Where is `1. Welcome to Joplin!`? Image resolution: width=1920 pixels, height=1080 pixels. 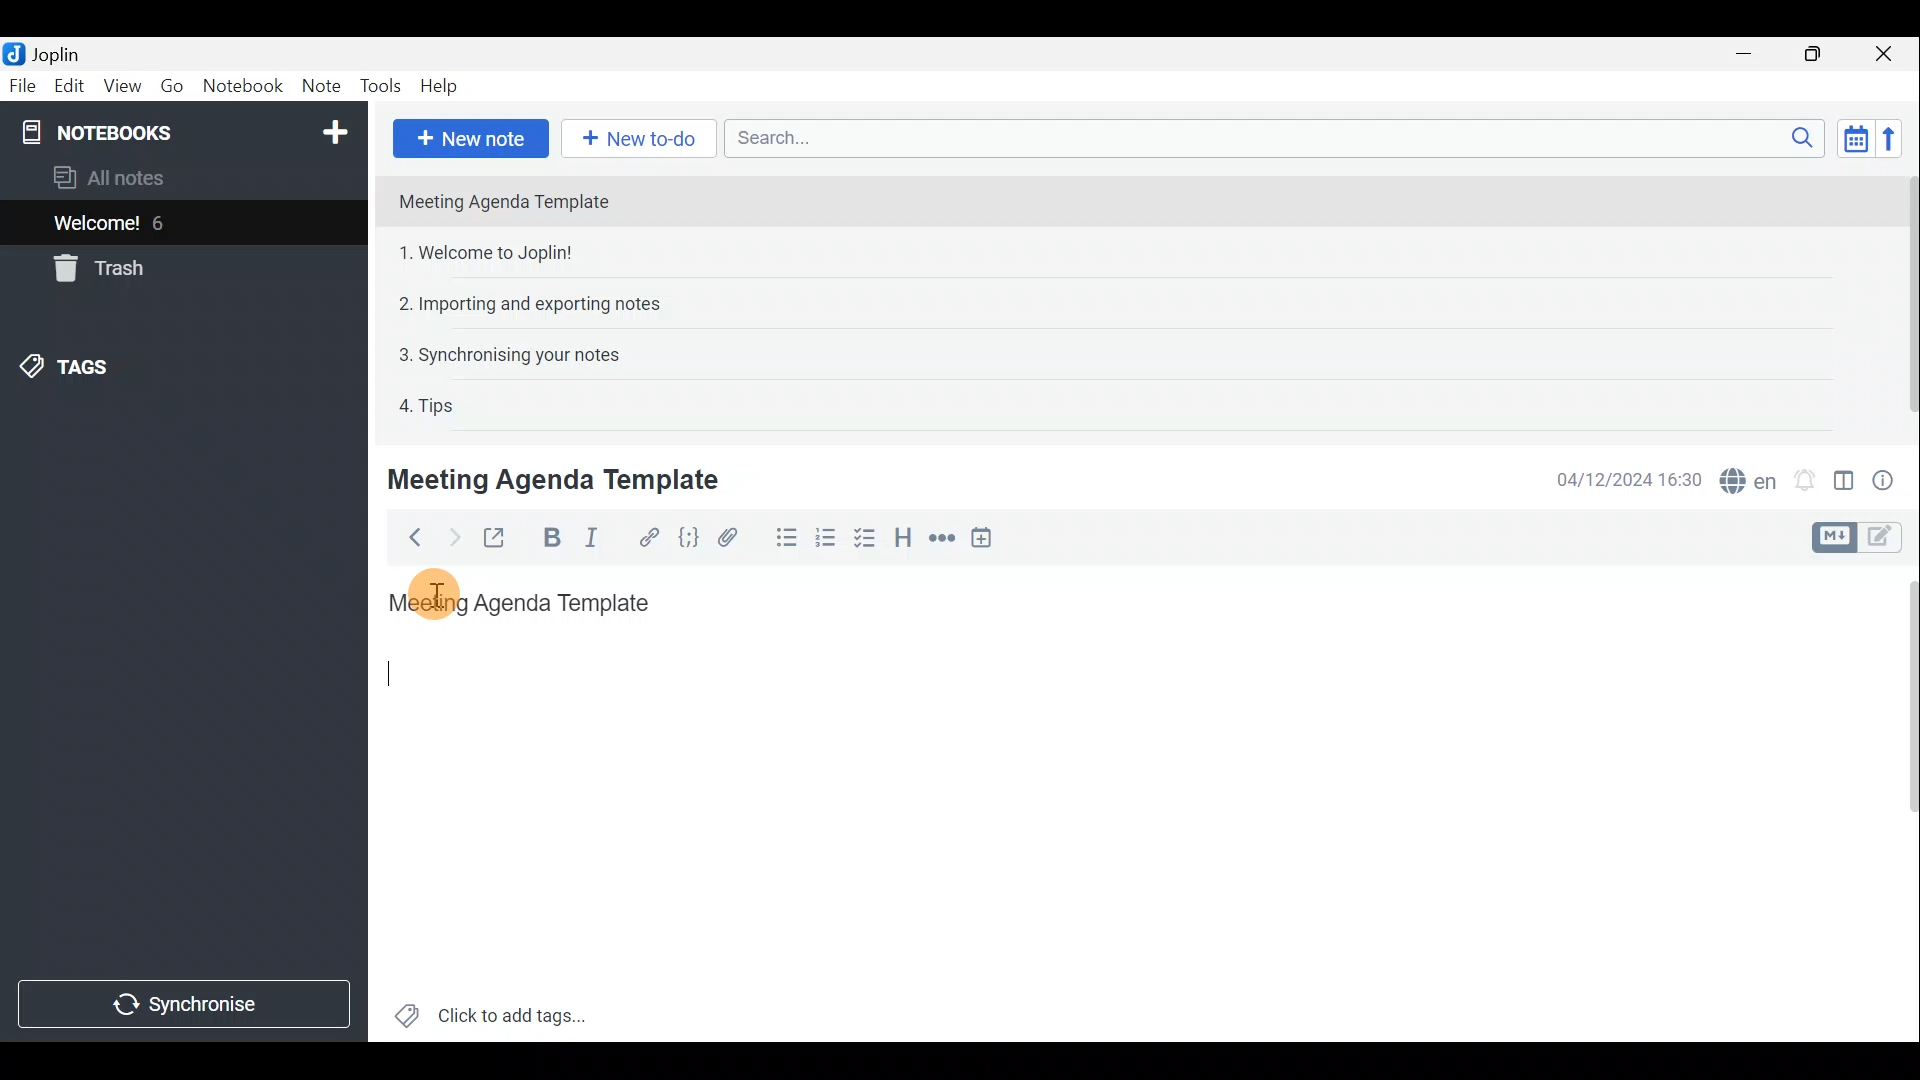 1. Welcome to Joplin! is located at coordinates (492, 252).